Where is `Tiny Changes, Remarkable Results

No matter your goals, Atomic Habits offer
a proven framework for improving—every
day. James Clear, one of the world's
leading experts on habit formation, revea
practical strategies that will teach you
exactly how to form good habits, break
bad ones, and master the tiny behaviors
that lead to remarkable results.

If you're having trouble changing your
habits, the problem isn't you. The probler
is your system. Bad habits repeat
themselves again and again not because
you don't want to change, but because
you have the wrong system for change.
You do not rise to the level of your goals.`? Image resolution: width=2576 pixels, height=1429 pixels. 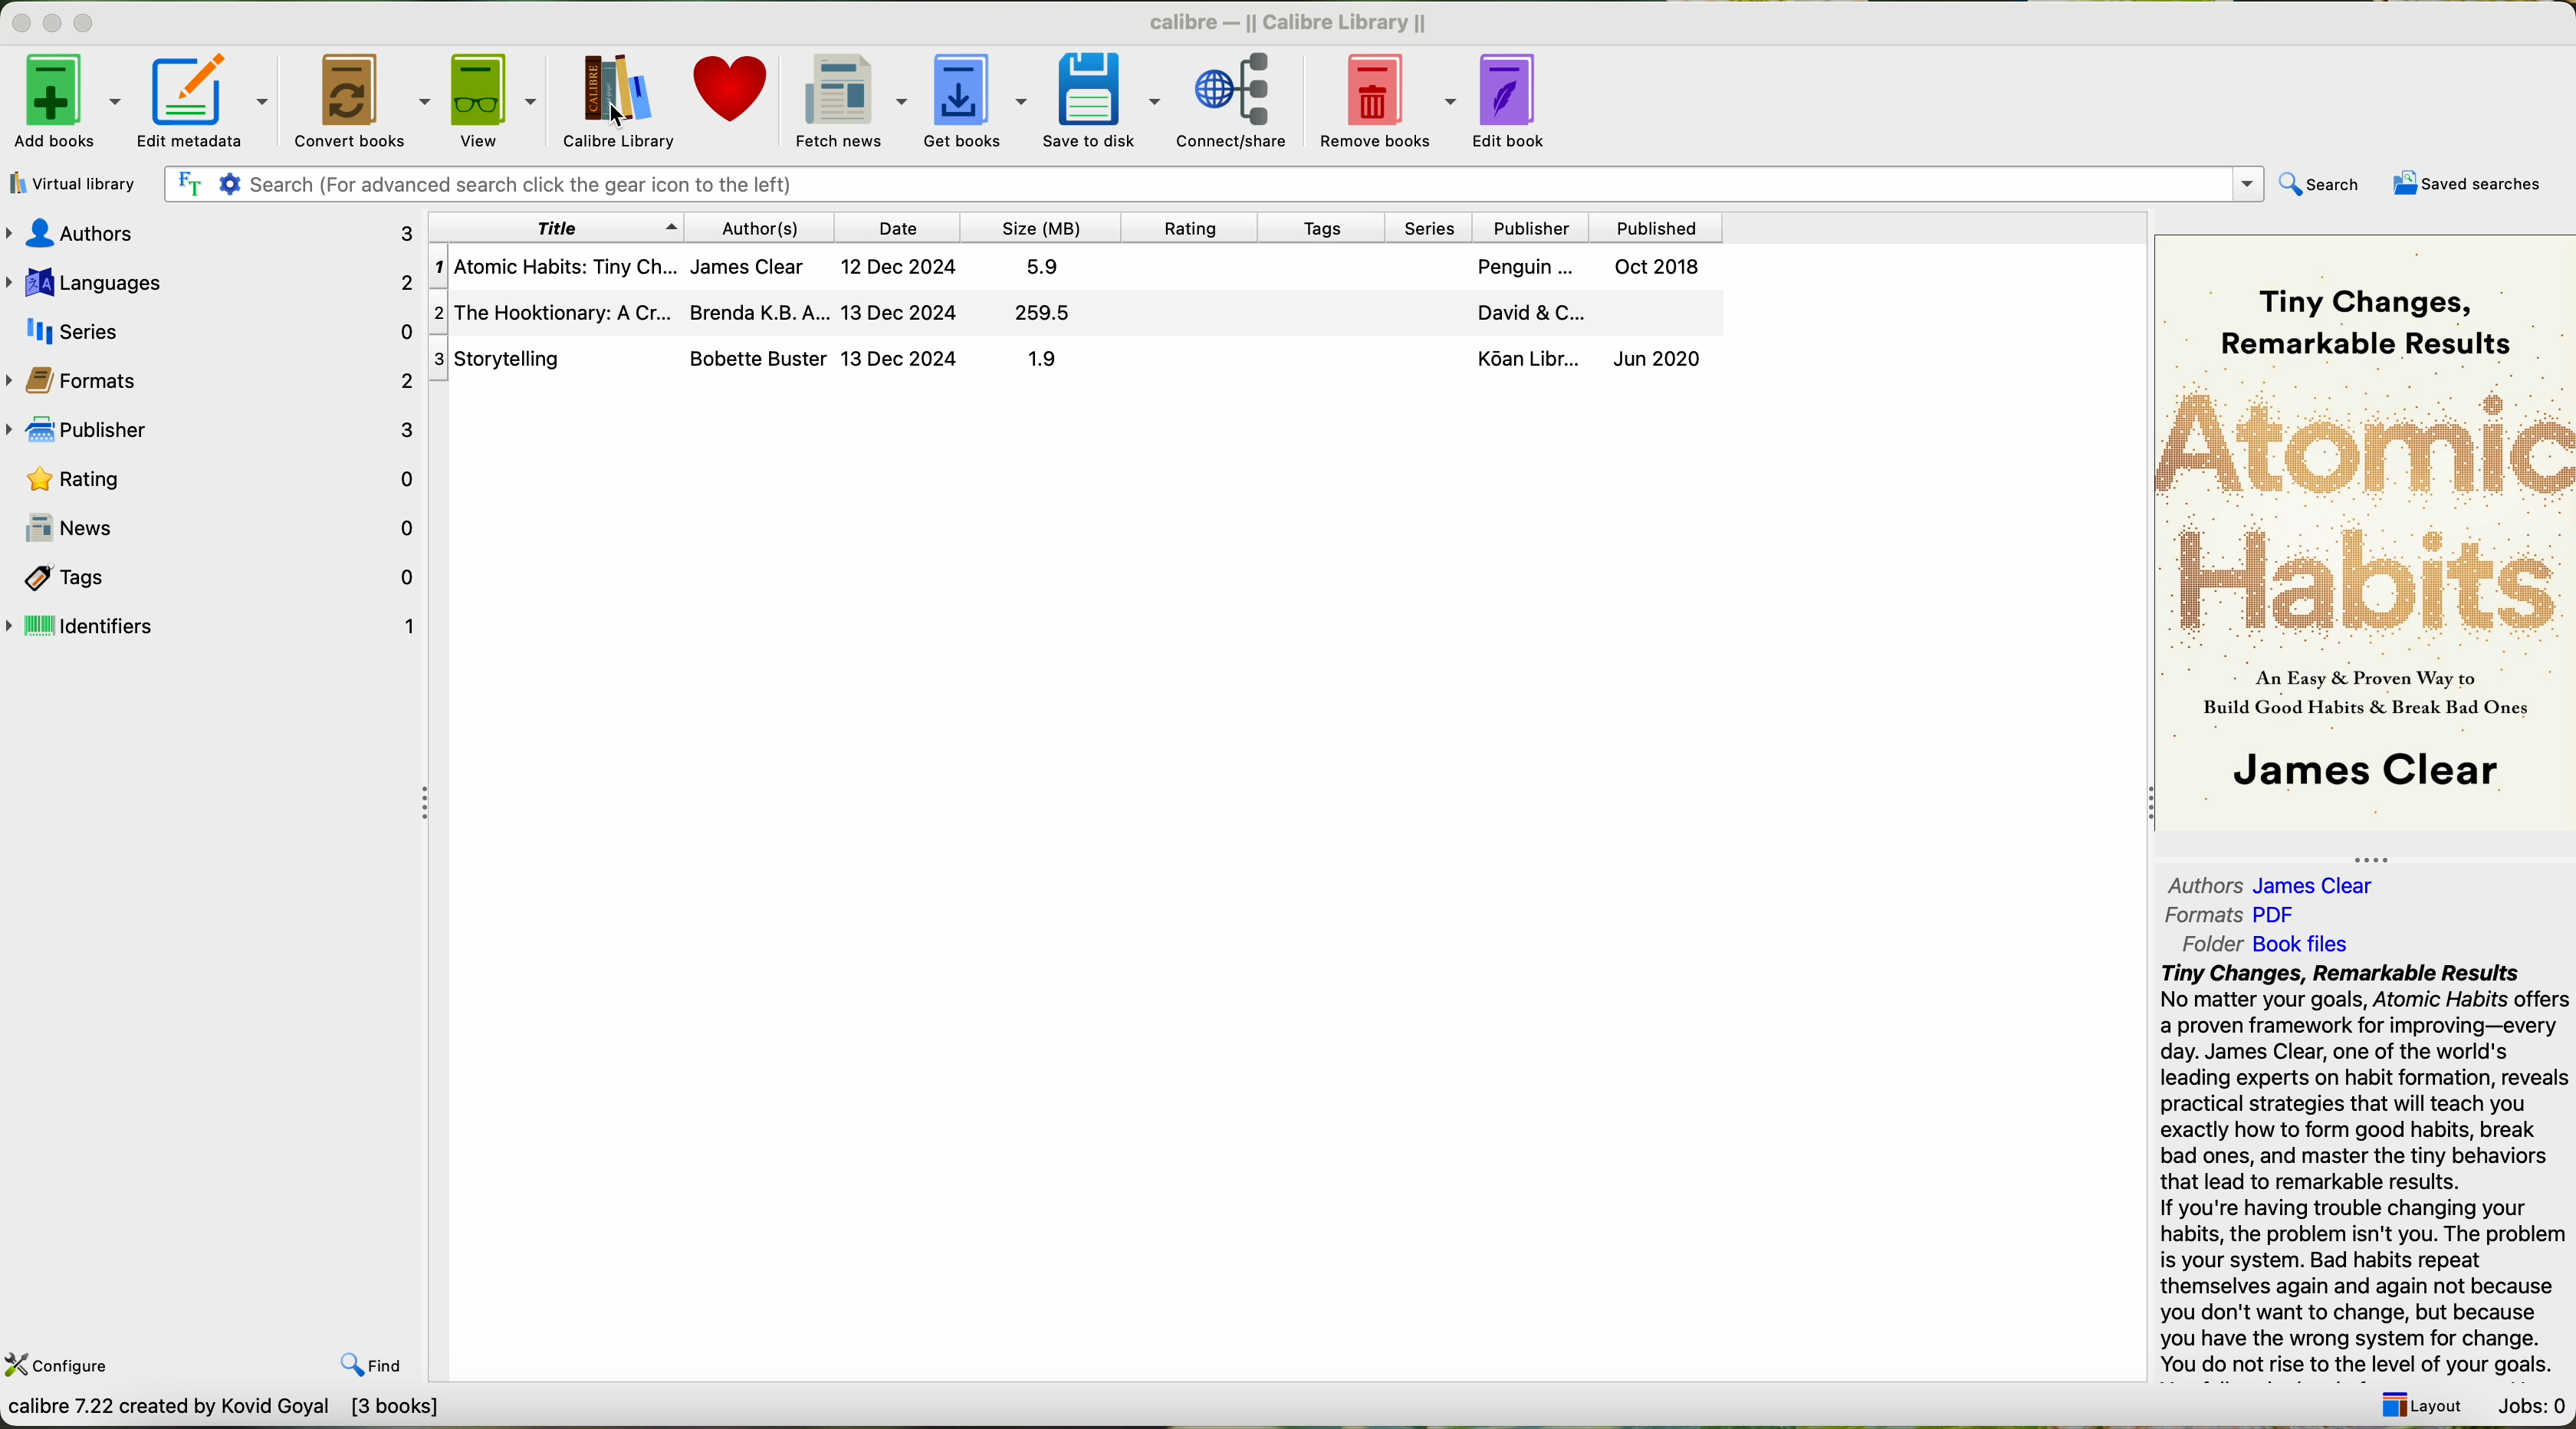
Tiny Changes, Remarkable Results

No matter your goals, Atomic Habits offer
a proven framework for improving—every
day. James Clear, one of the world's
leading experts on habit formation, revea
practical strategies that will teach you
exactly how to form good habits, break
bad ones, and master the tiny behaviors
that lead to remarkable results.

If you're having trouble changing your
habits, the problem isn't you. The probler
is your system. Bad habits repeat
themselves again and again not because
you don't want to change, but because
you have the wrong system for change.
You do not rise to the level of your goals. is located at coordinates (2361, 1170).